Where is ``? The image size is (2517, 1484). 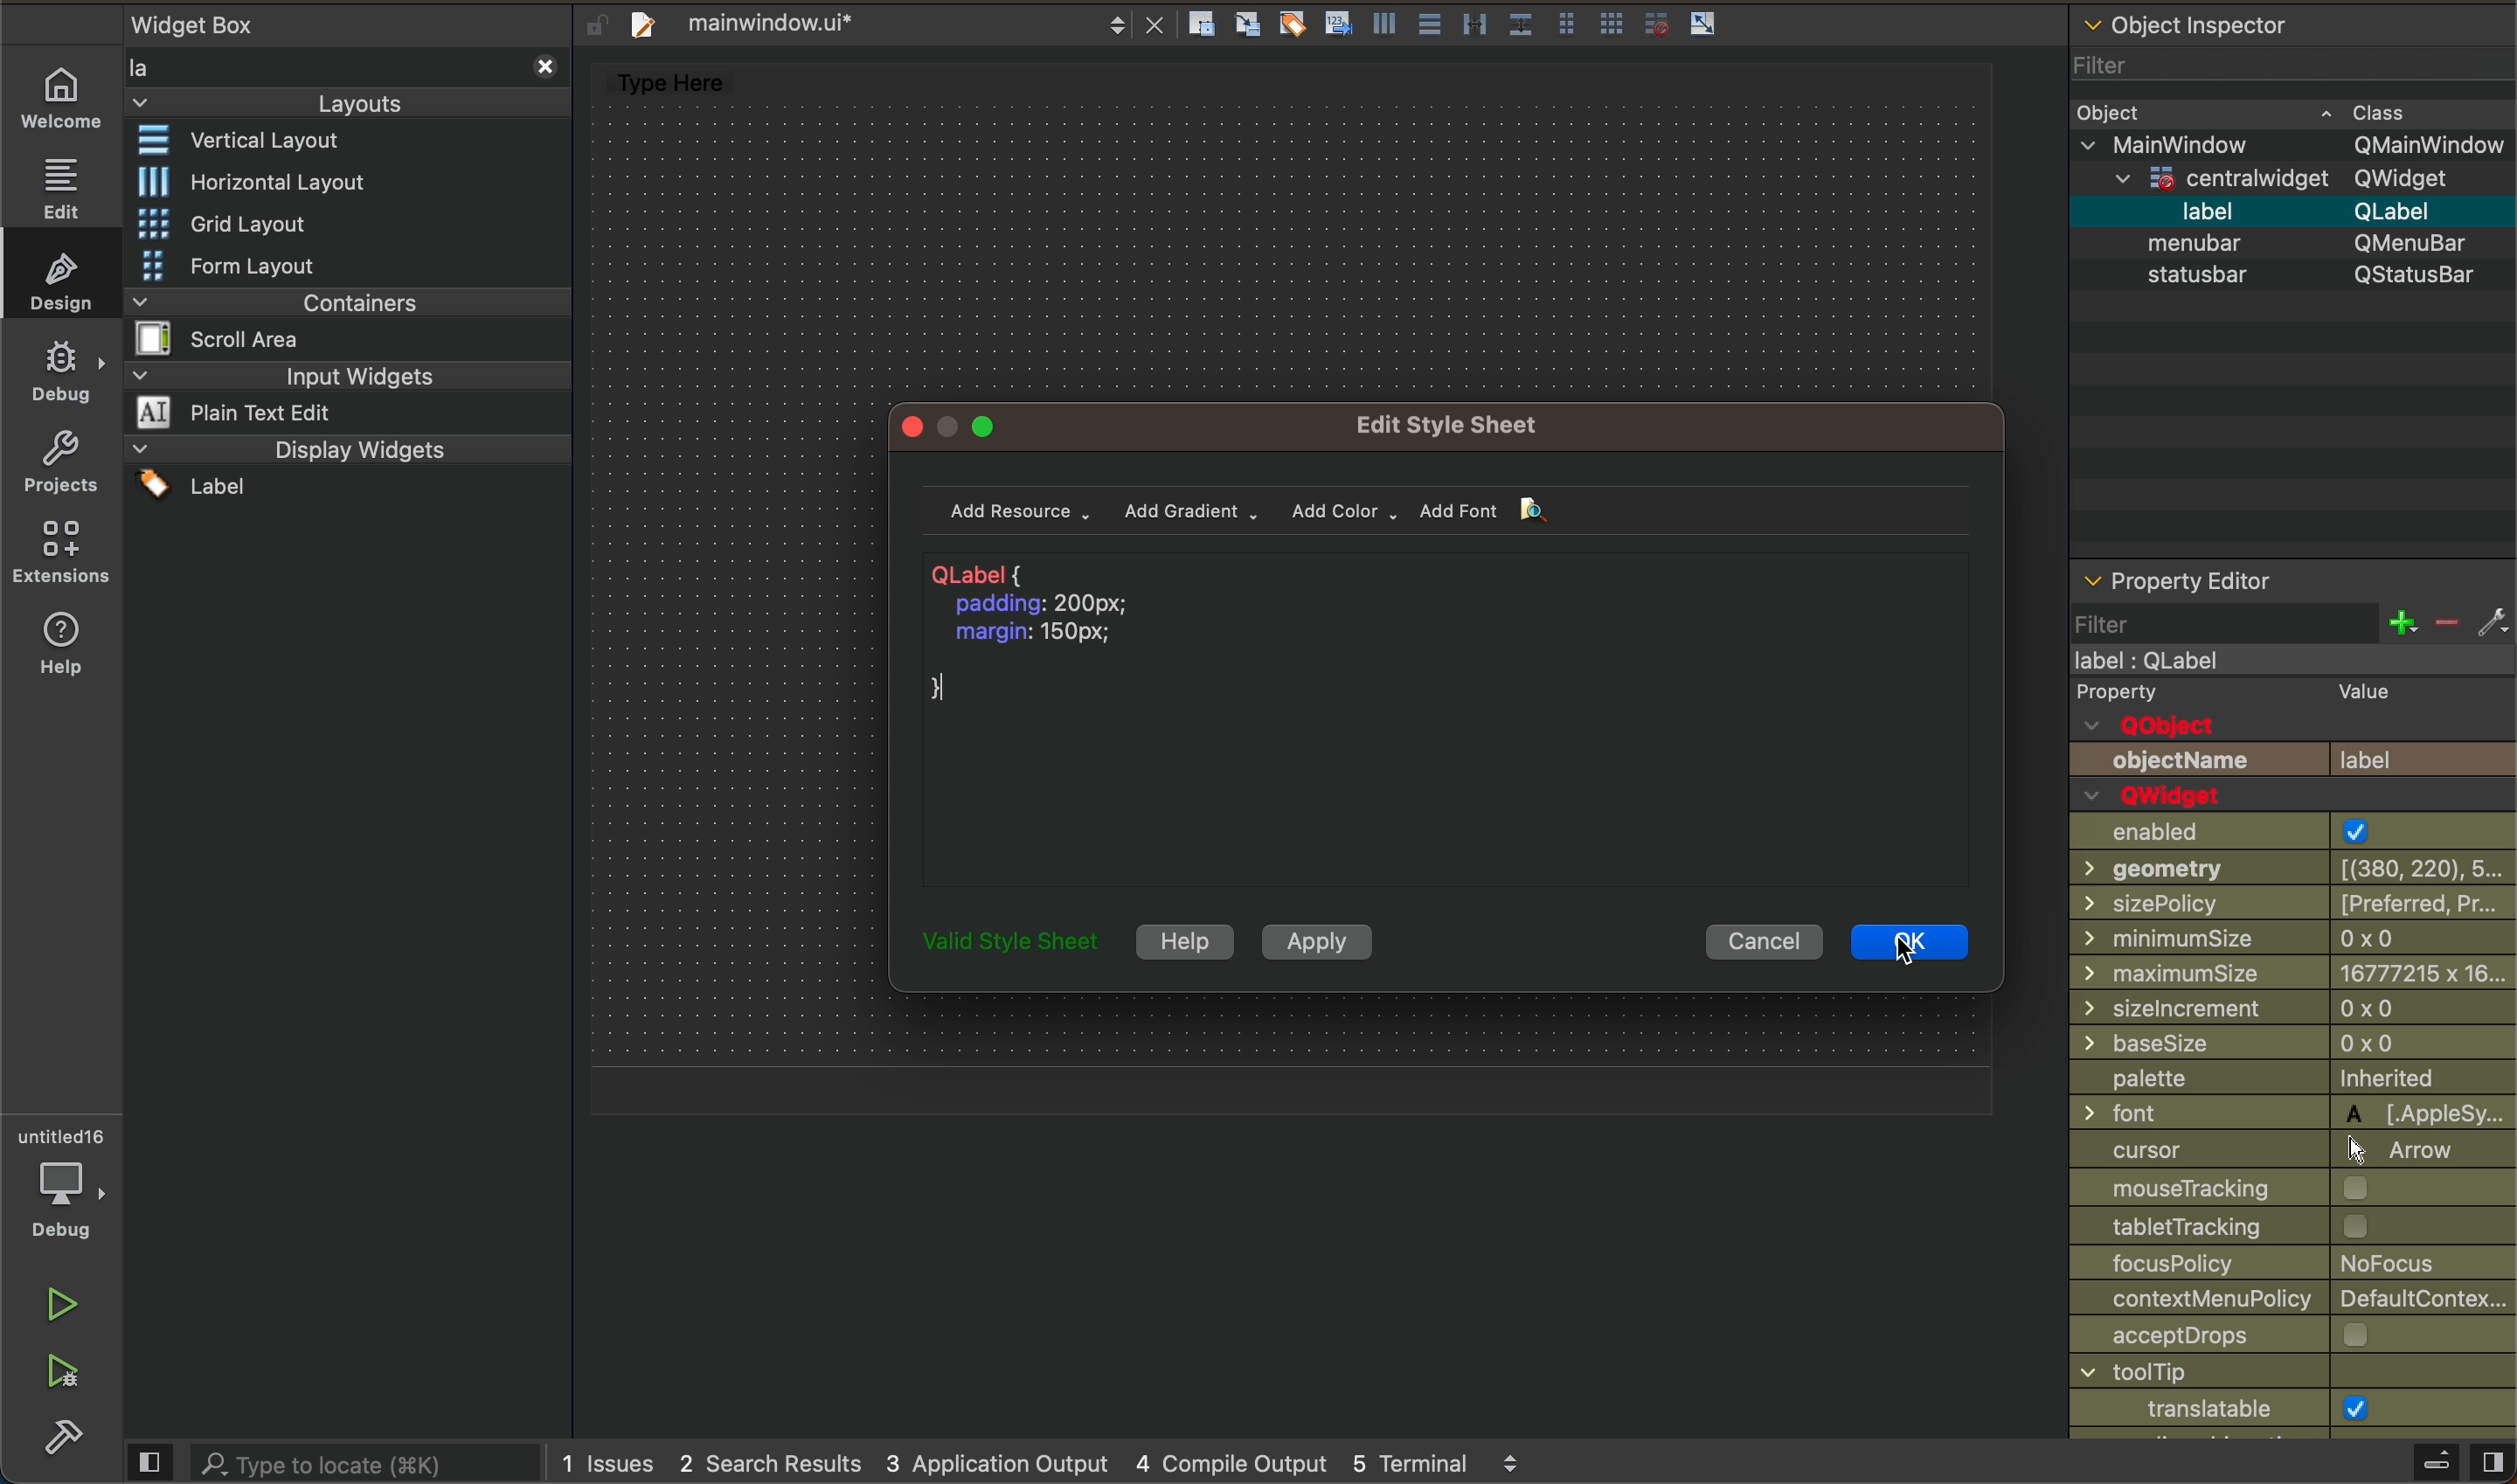
 is located at coordinates (2236, 1227).